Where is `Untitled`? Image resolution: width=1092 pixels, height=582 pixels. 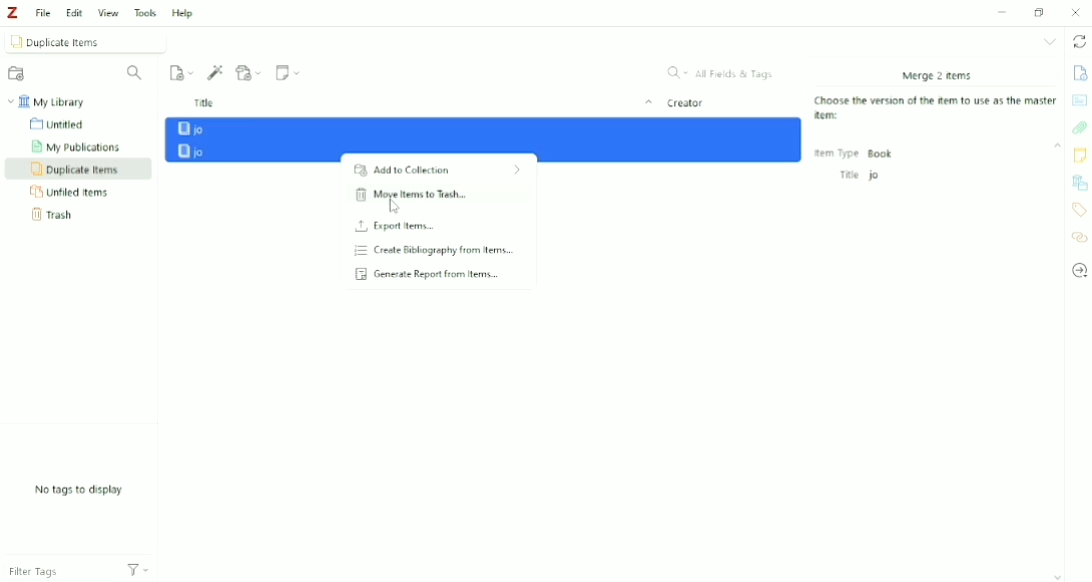
Untitled is located at coordinates (64, 125).